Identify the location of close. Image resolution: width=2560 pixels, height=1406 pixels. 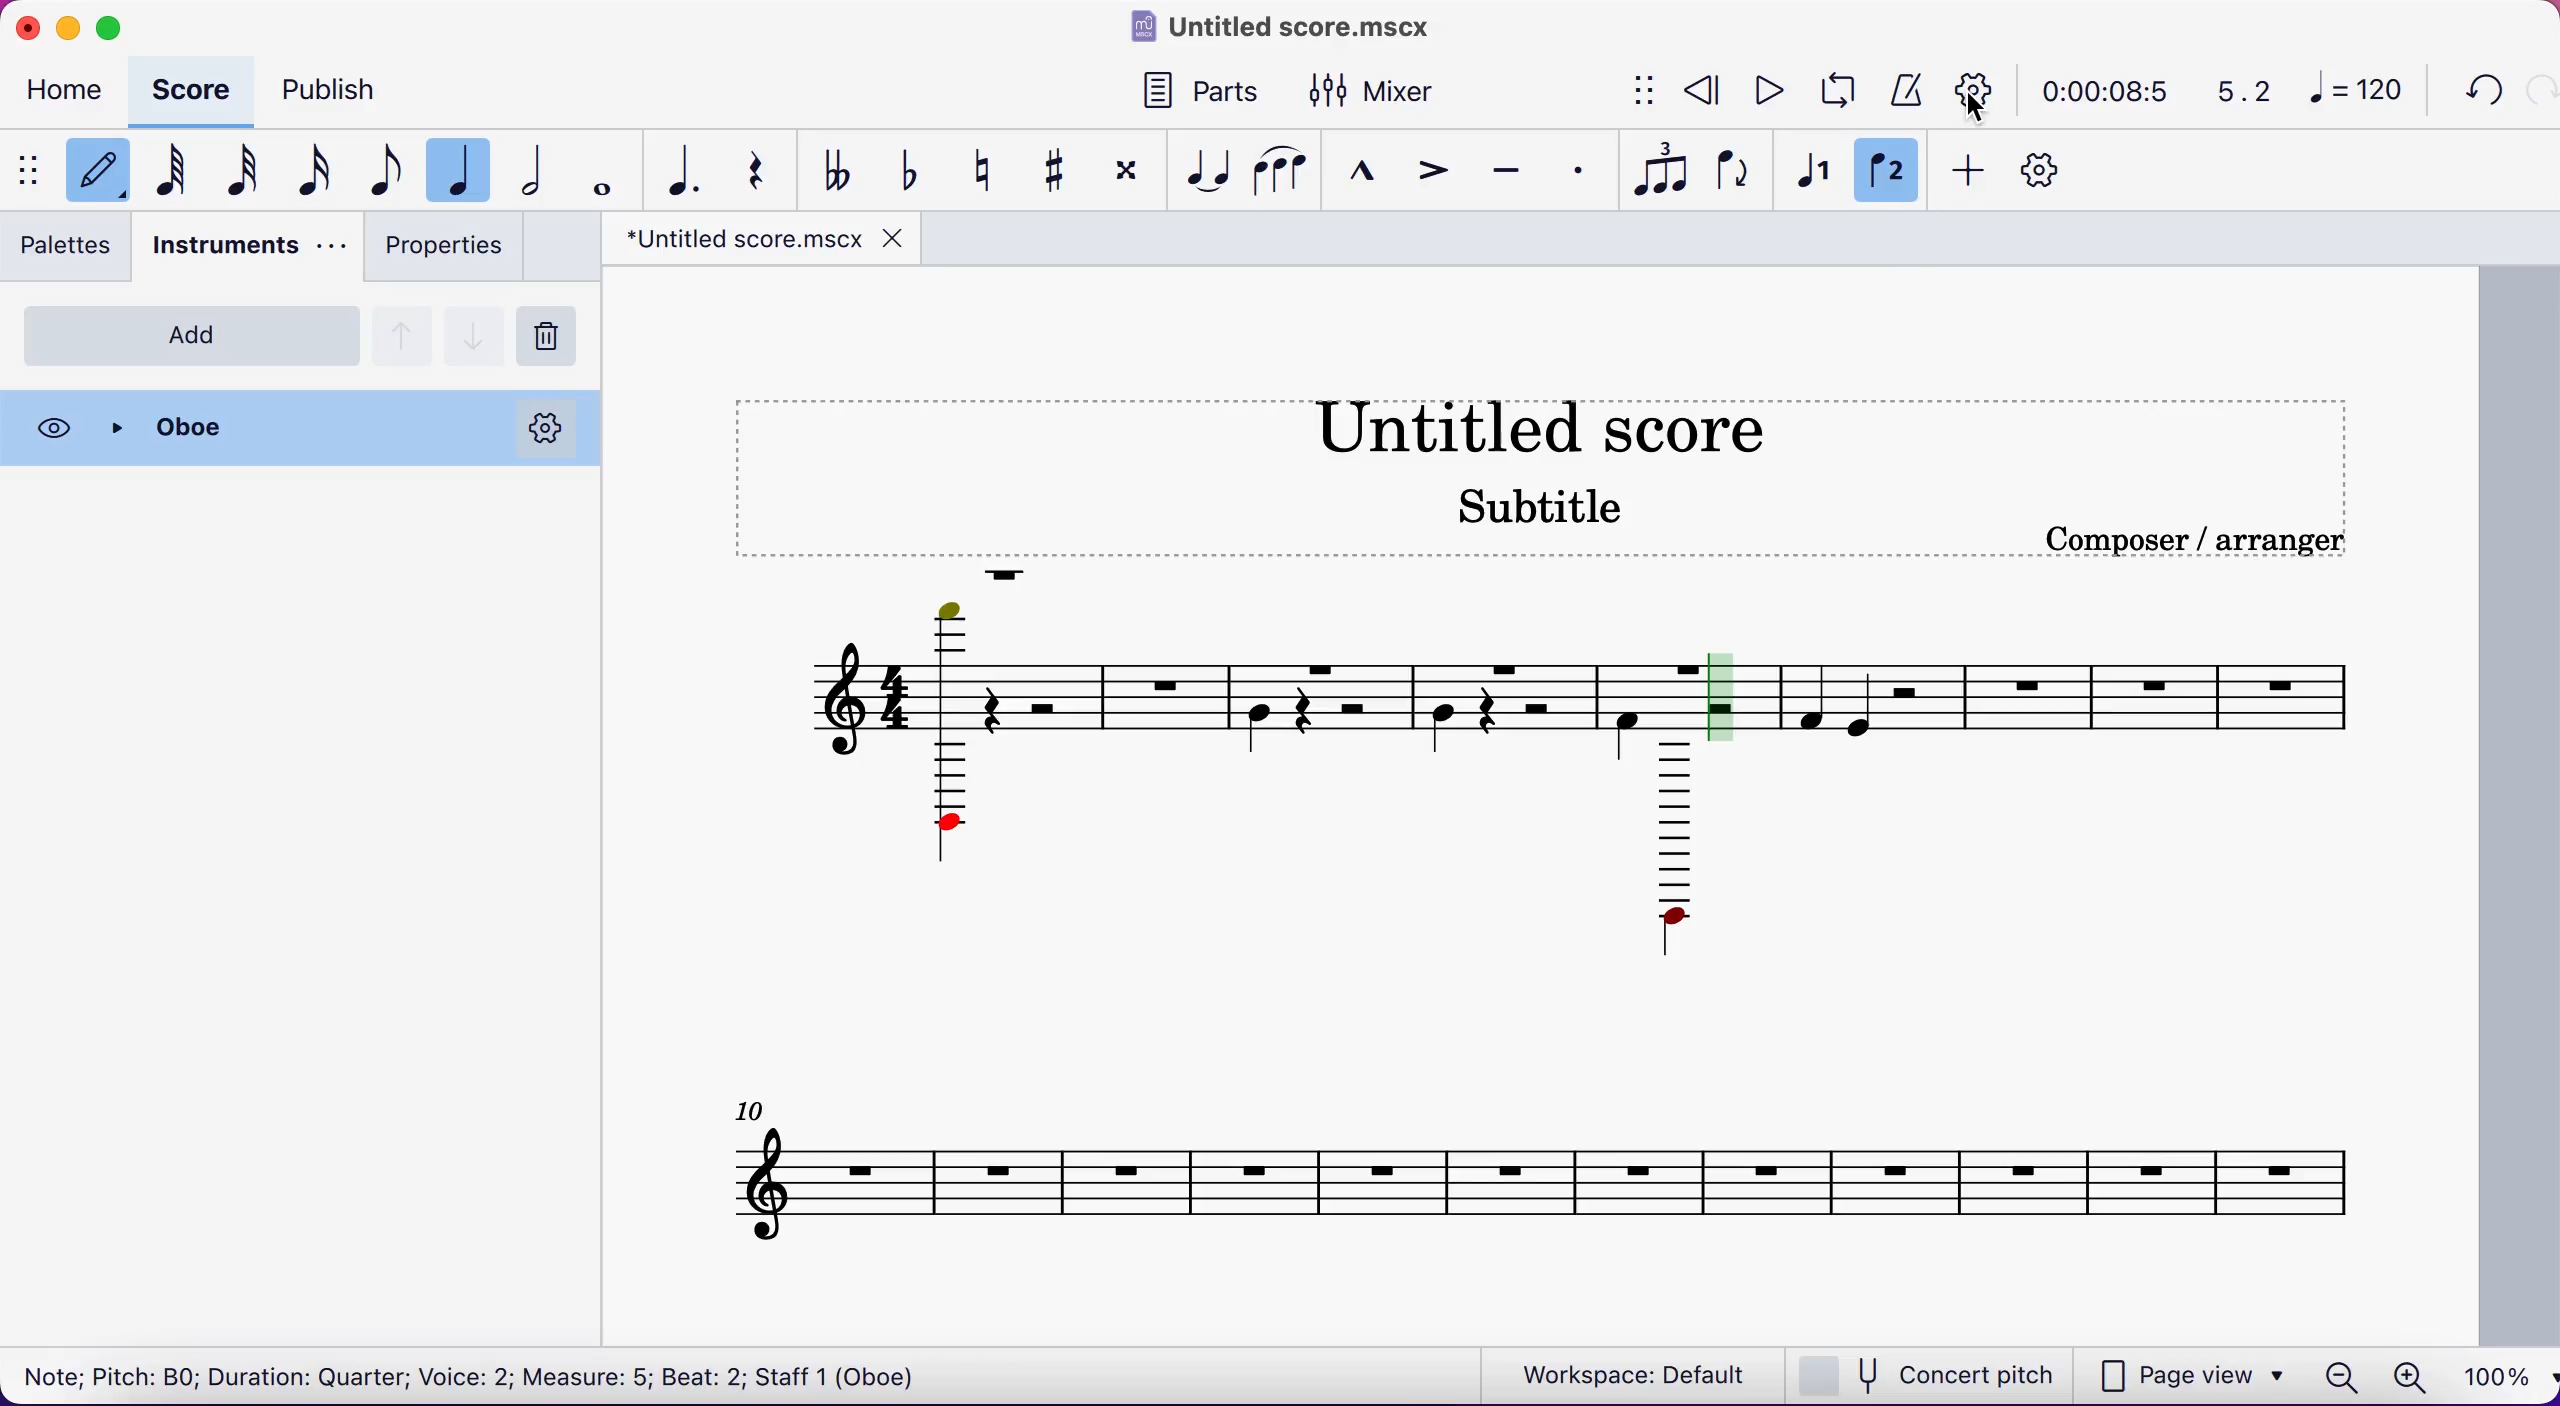
(893, 237).